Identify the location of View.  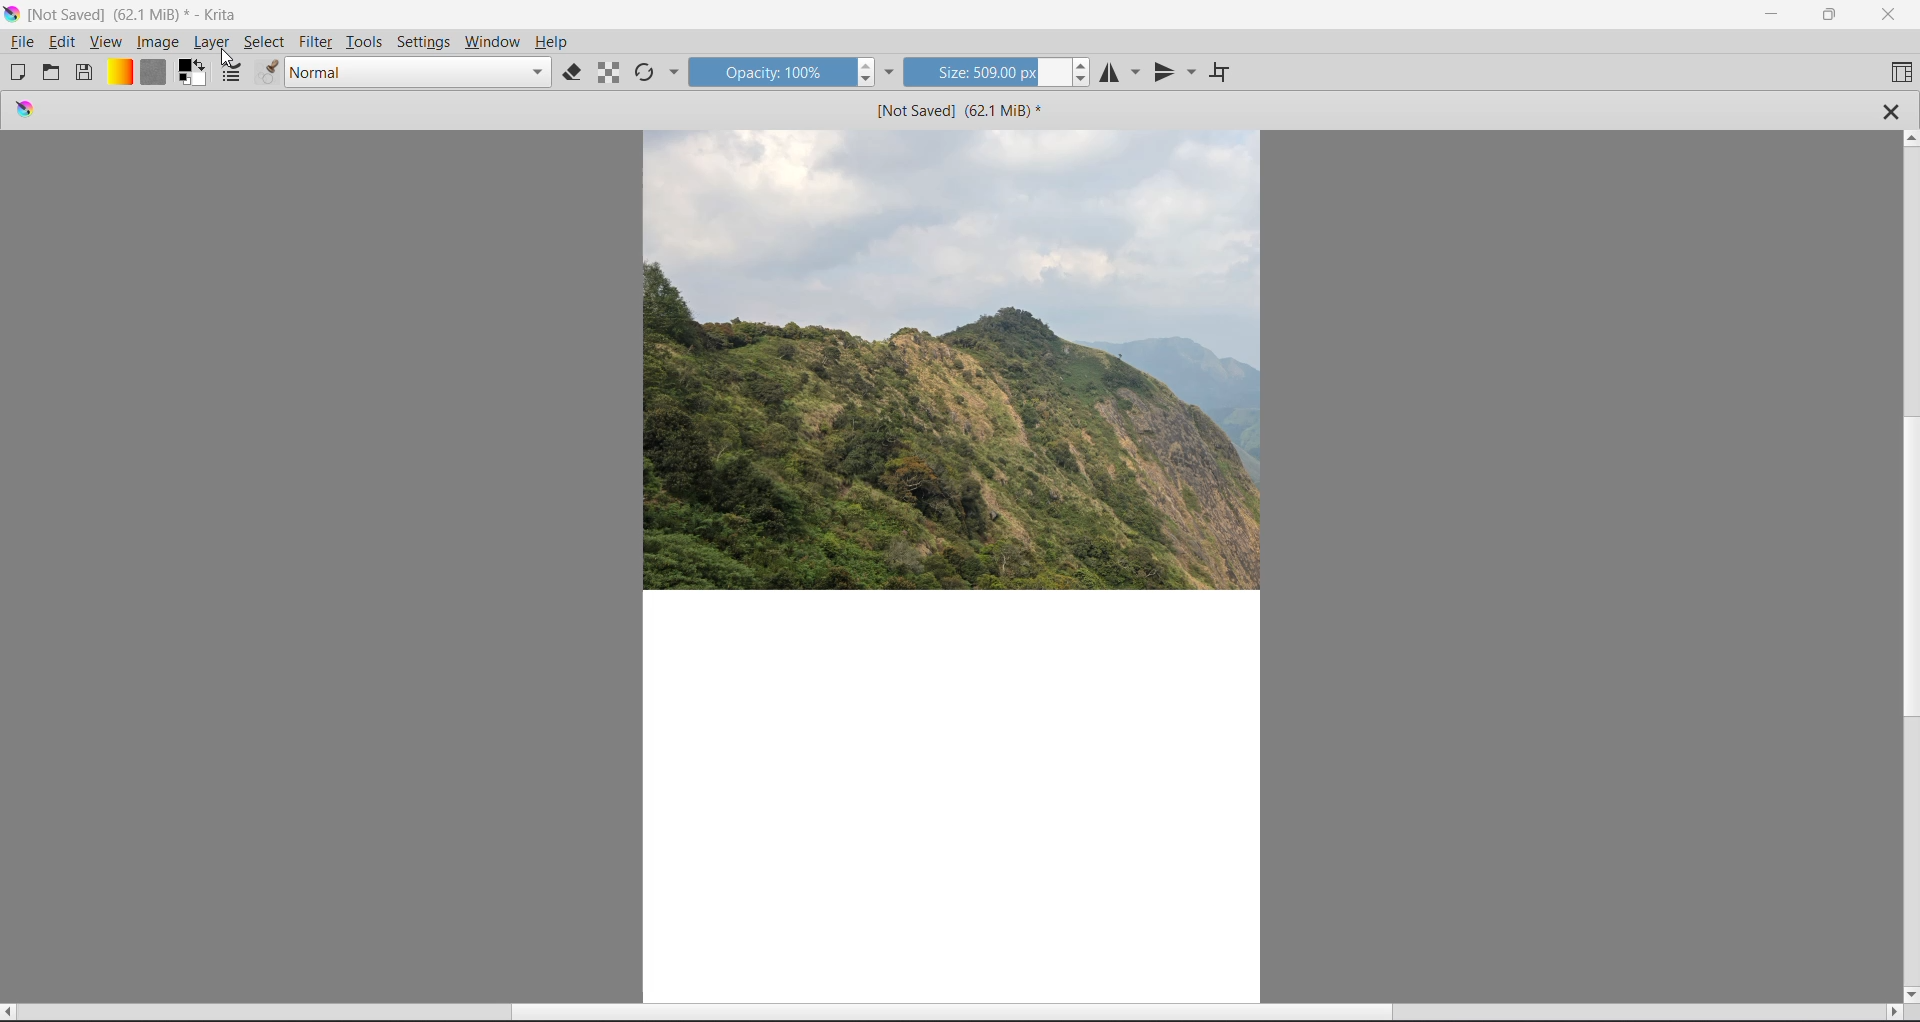
(106, 42).